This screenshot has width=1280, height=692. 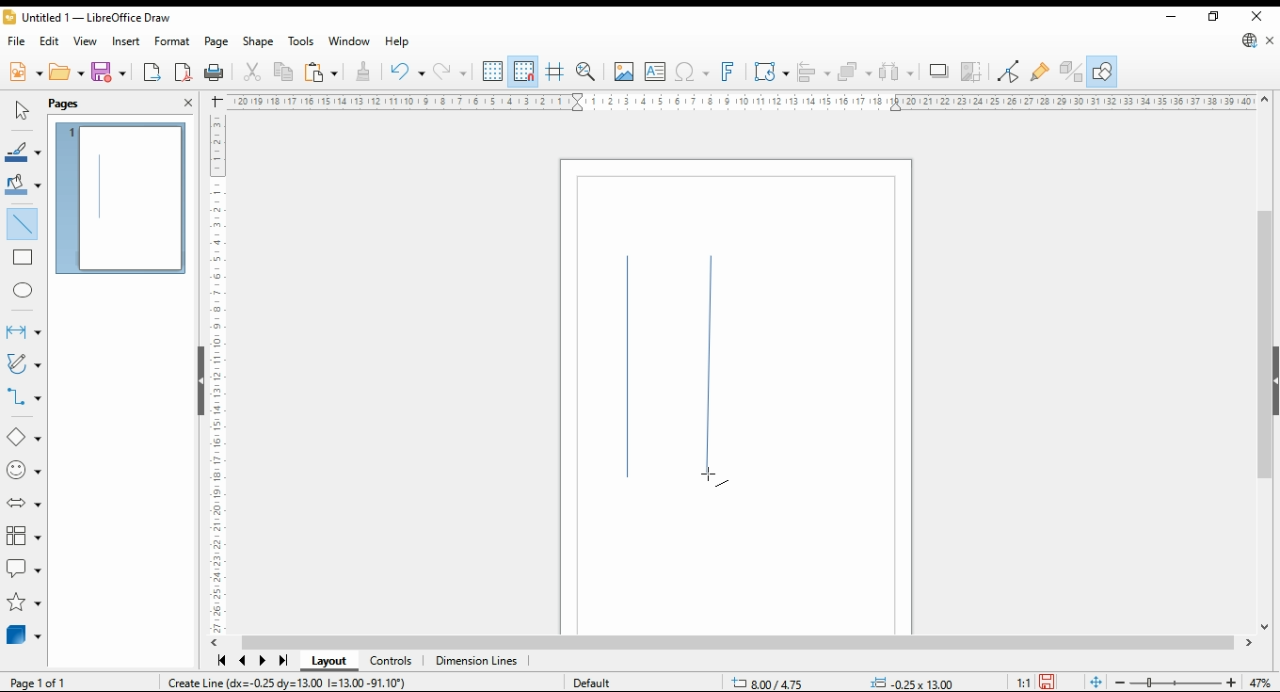 I want to click on cut, so click(x=254, y=72).